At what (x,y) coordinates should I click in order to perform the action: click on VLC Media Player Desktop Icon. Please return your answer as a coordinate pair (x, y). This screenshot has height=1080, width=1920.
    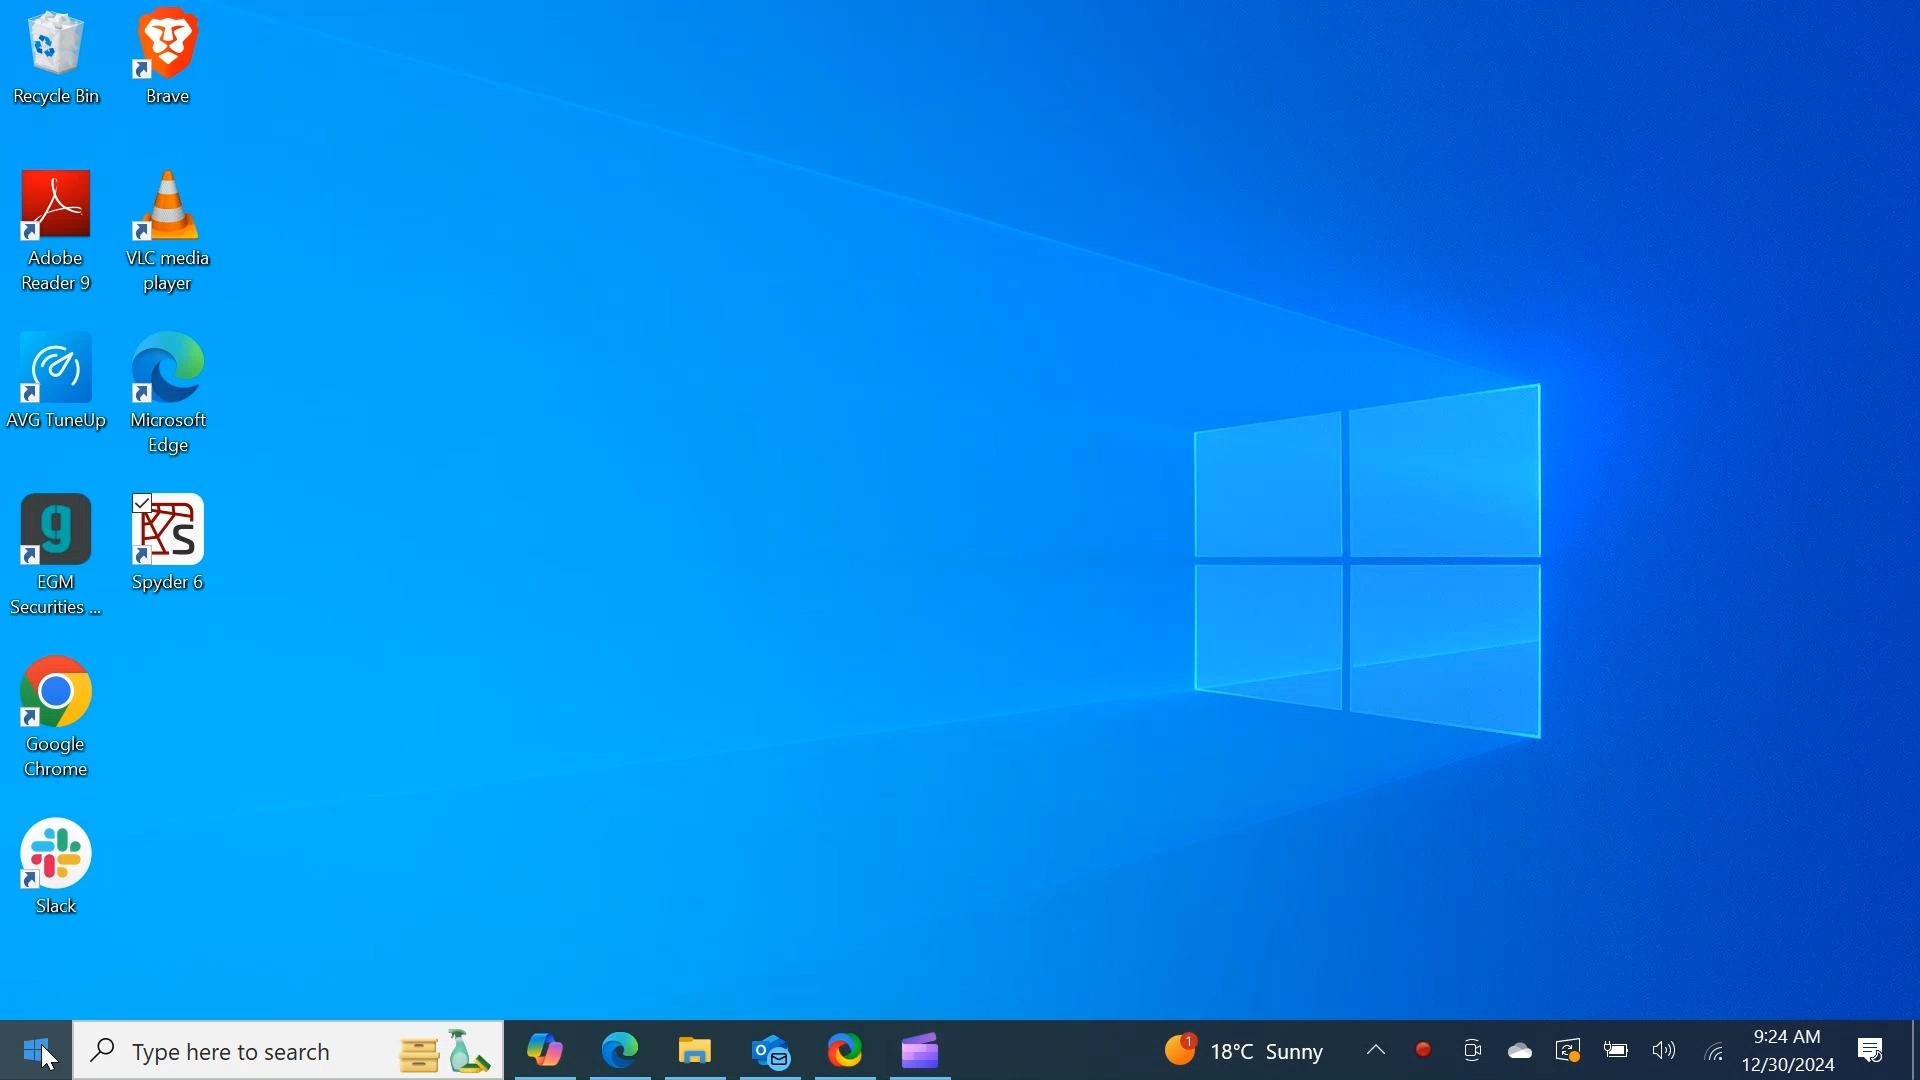
    Looking at the image, I should click on (177, 234).